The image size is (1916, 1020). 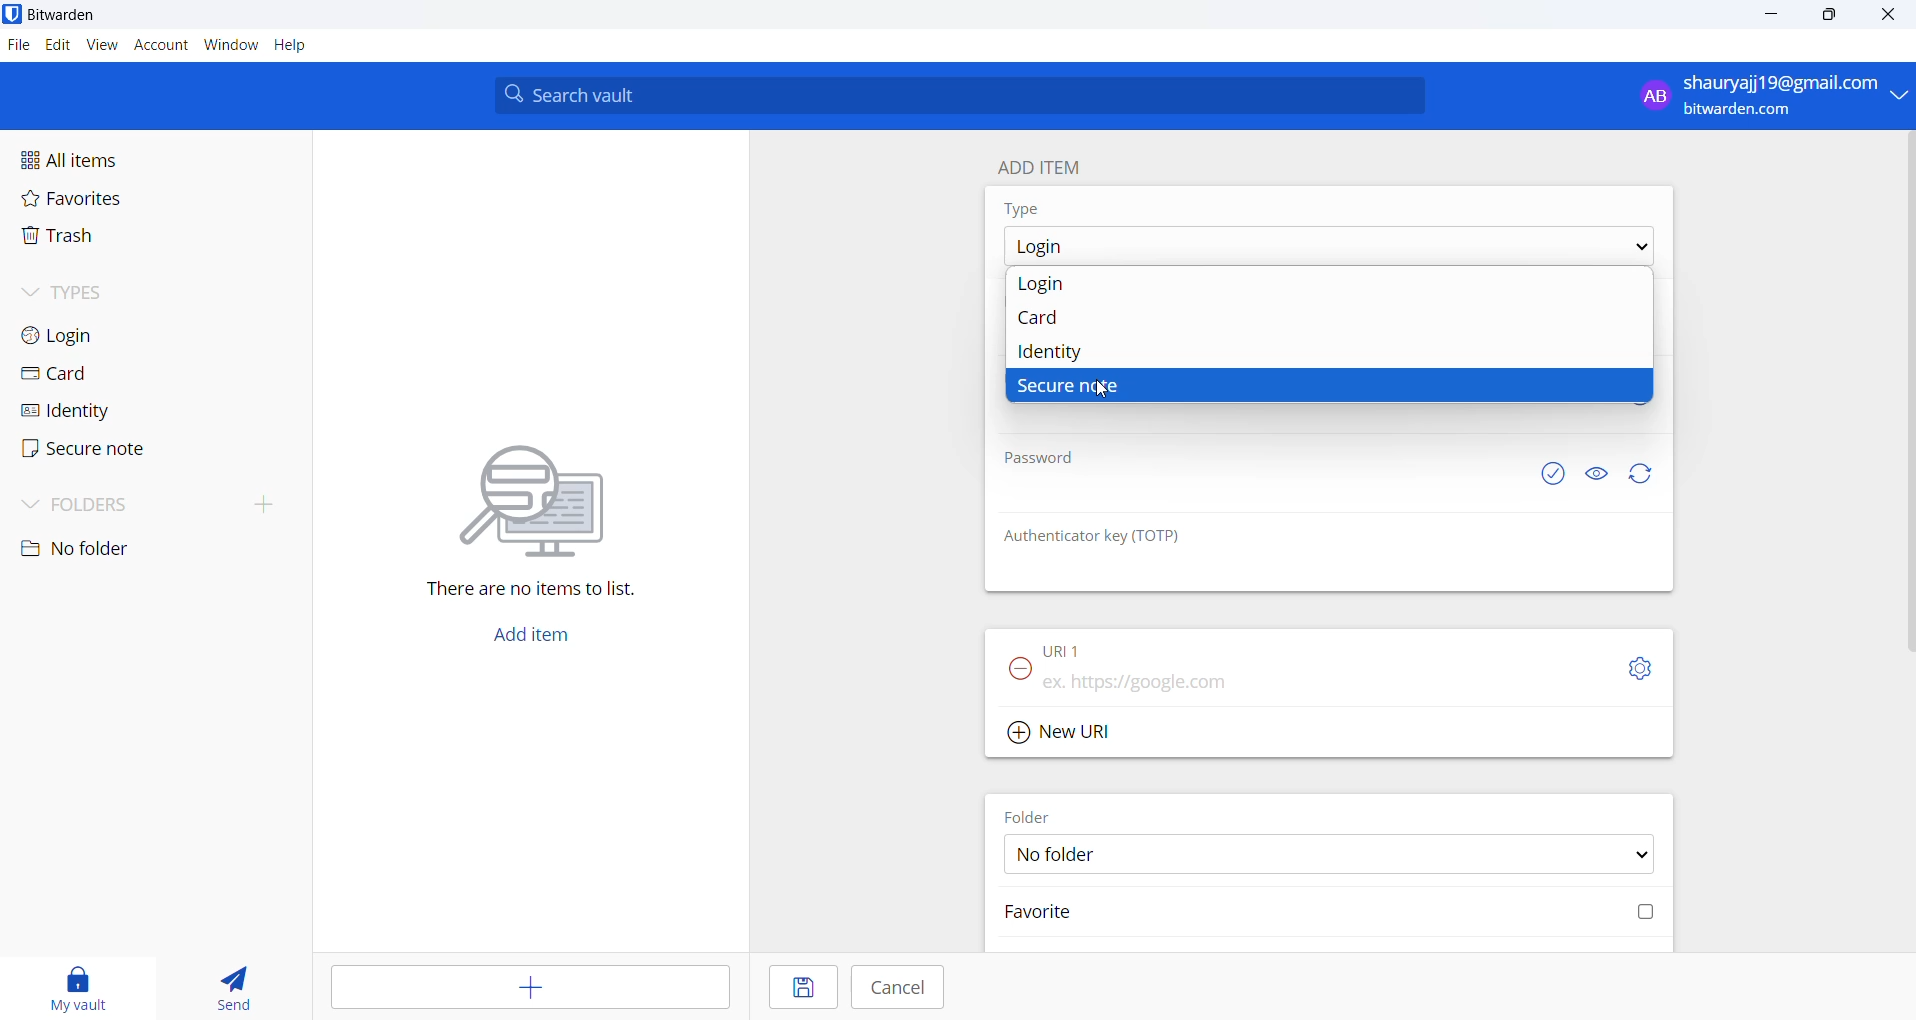 I want to click on all items, so click(x=112, y=161).